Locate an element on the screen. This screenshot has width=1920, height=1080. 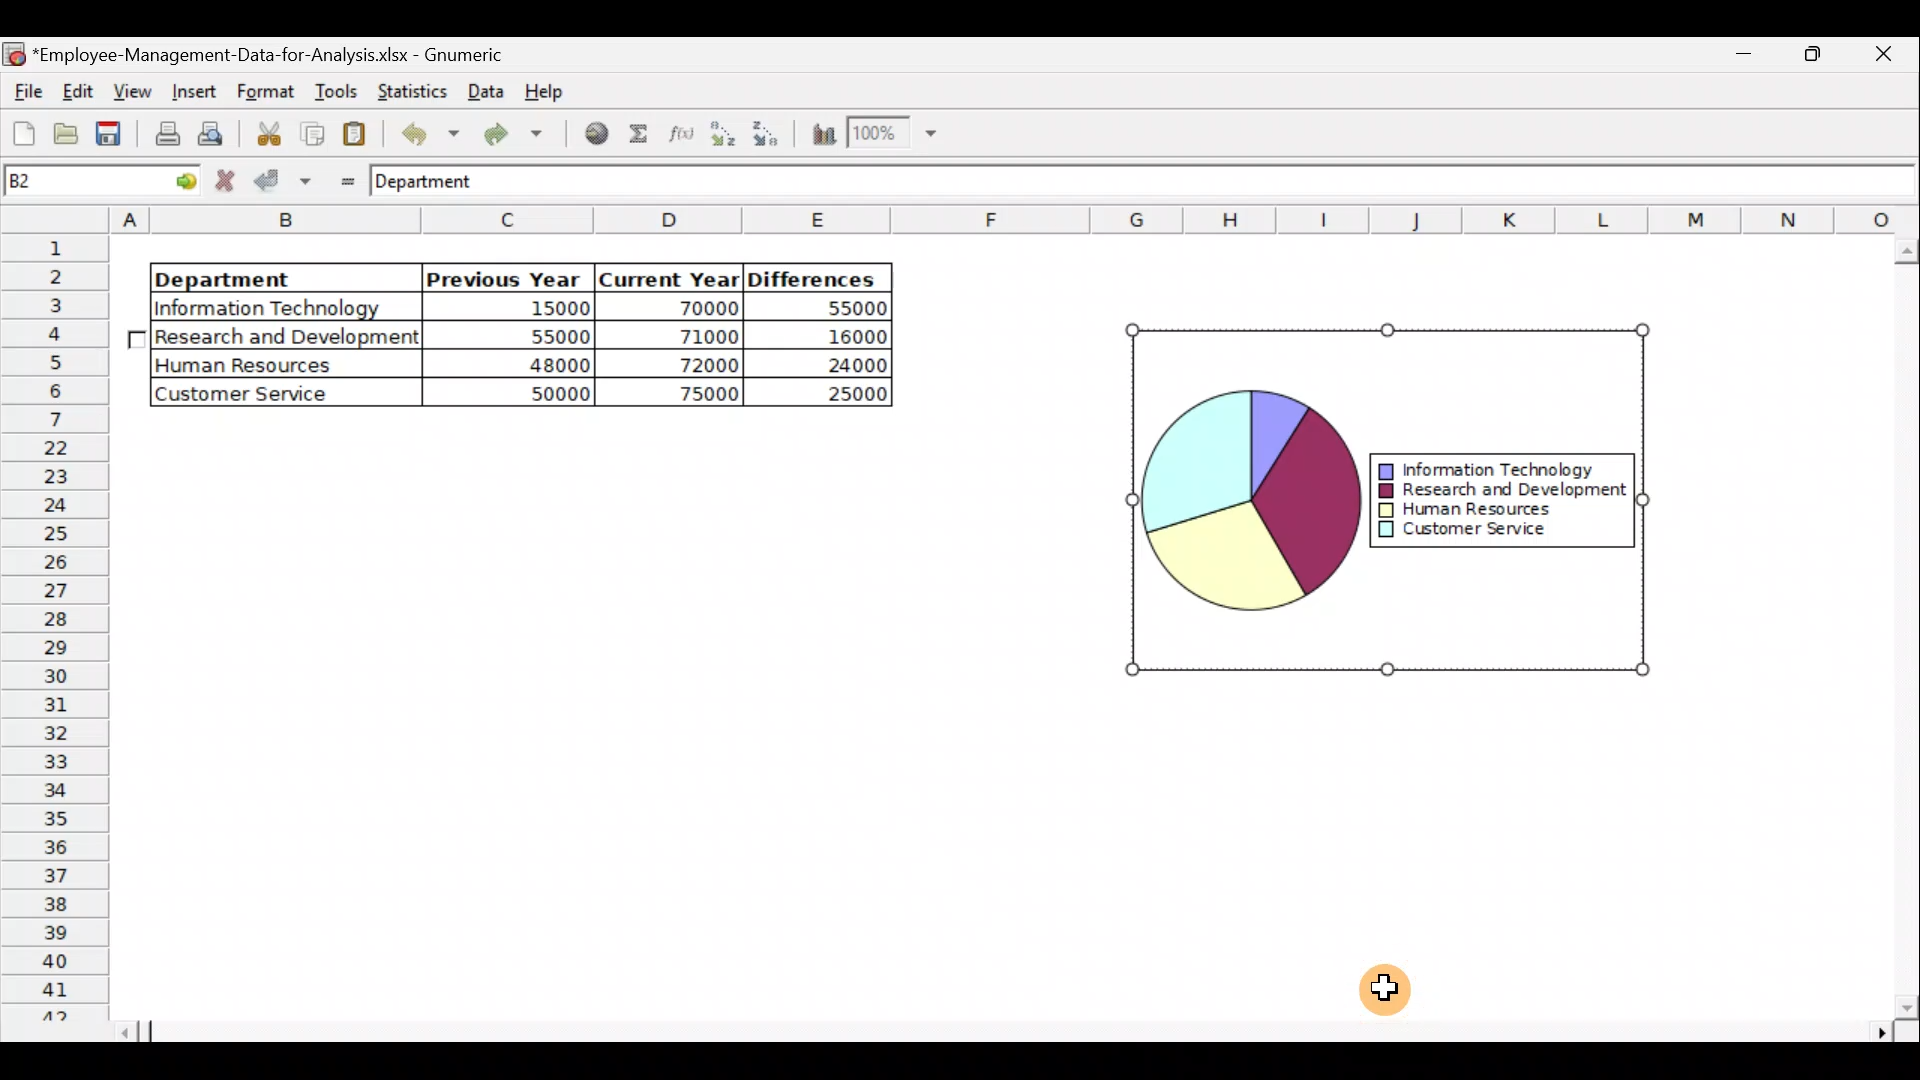
Differences is located at coordinates (812, 278).